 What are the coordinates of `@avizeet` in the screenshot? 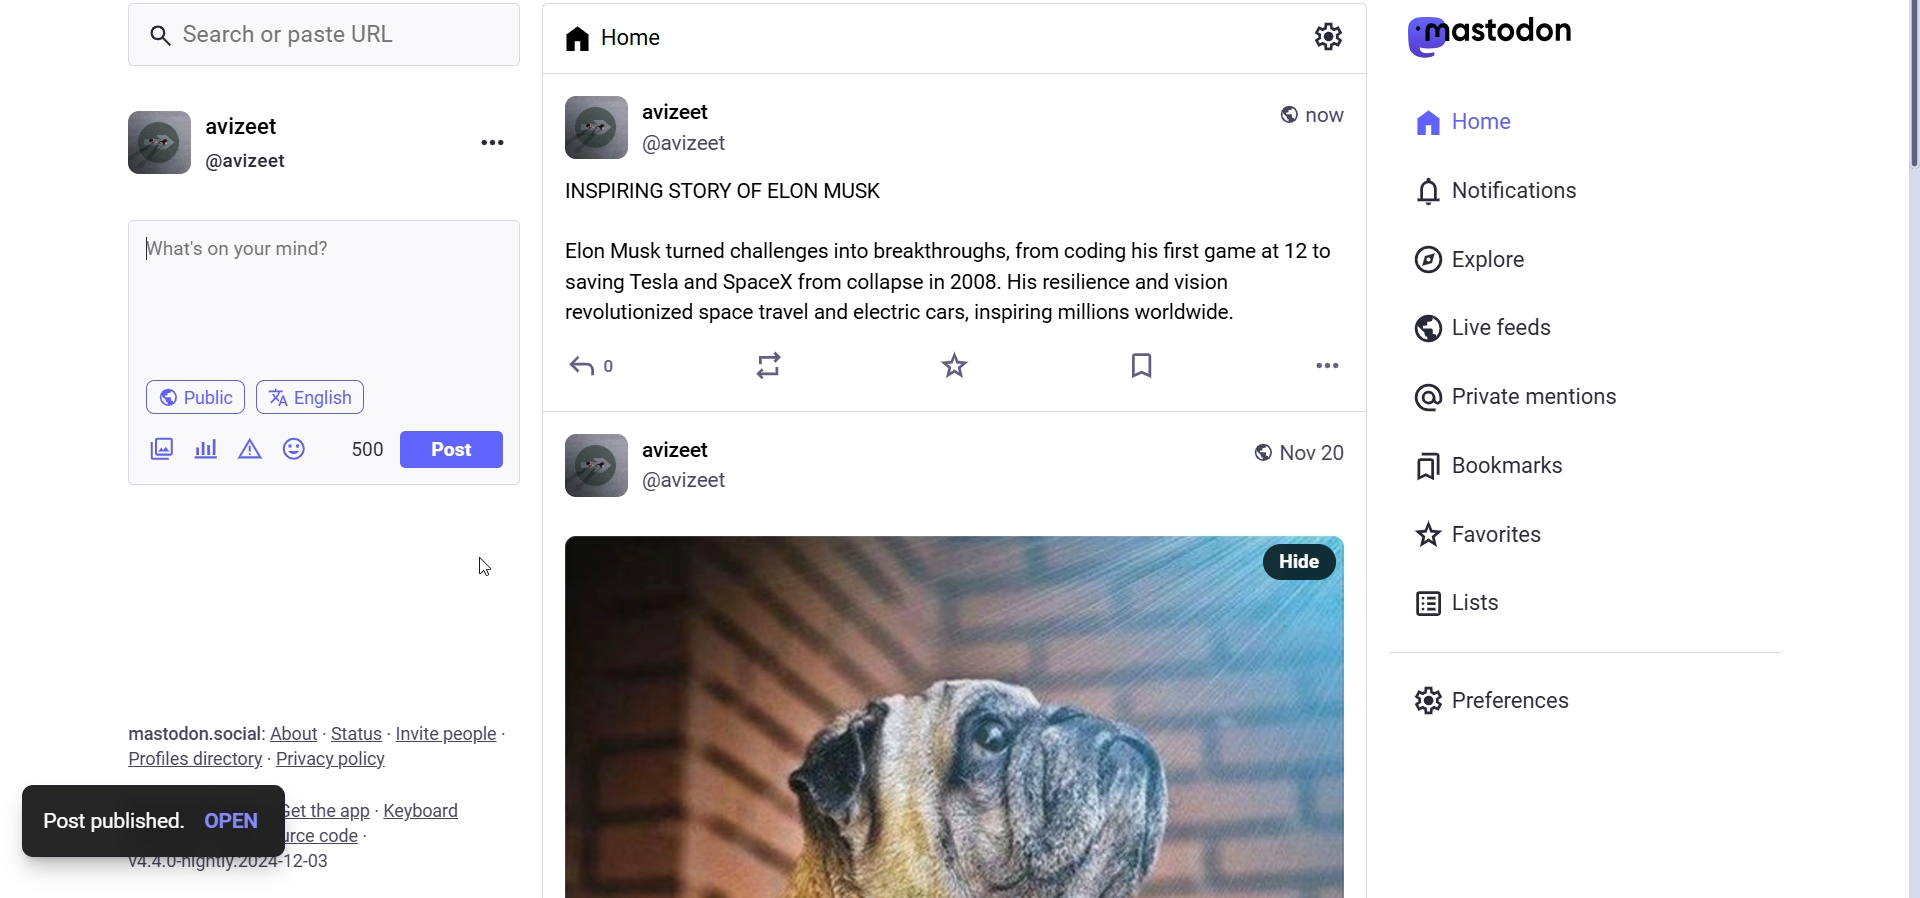 It's located at (686, 480).